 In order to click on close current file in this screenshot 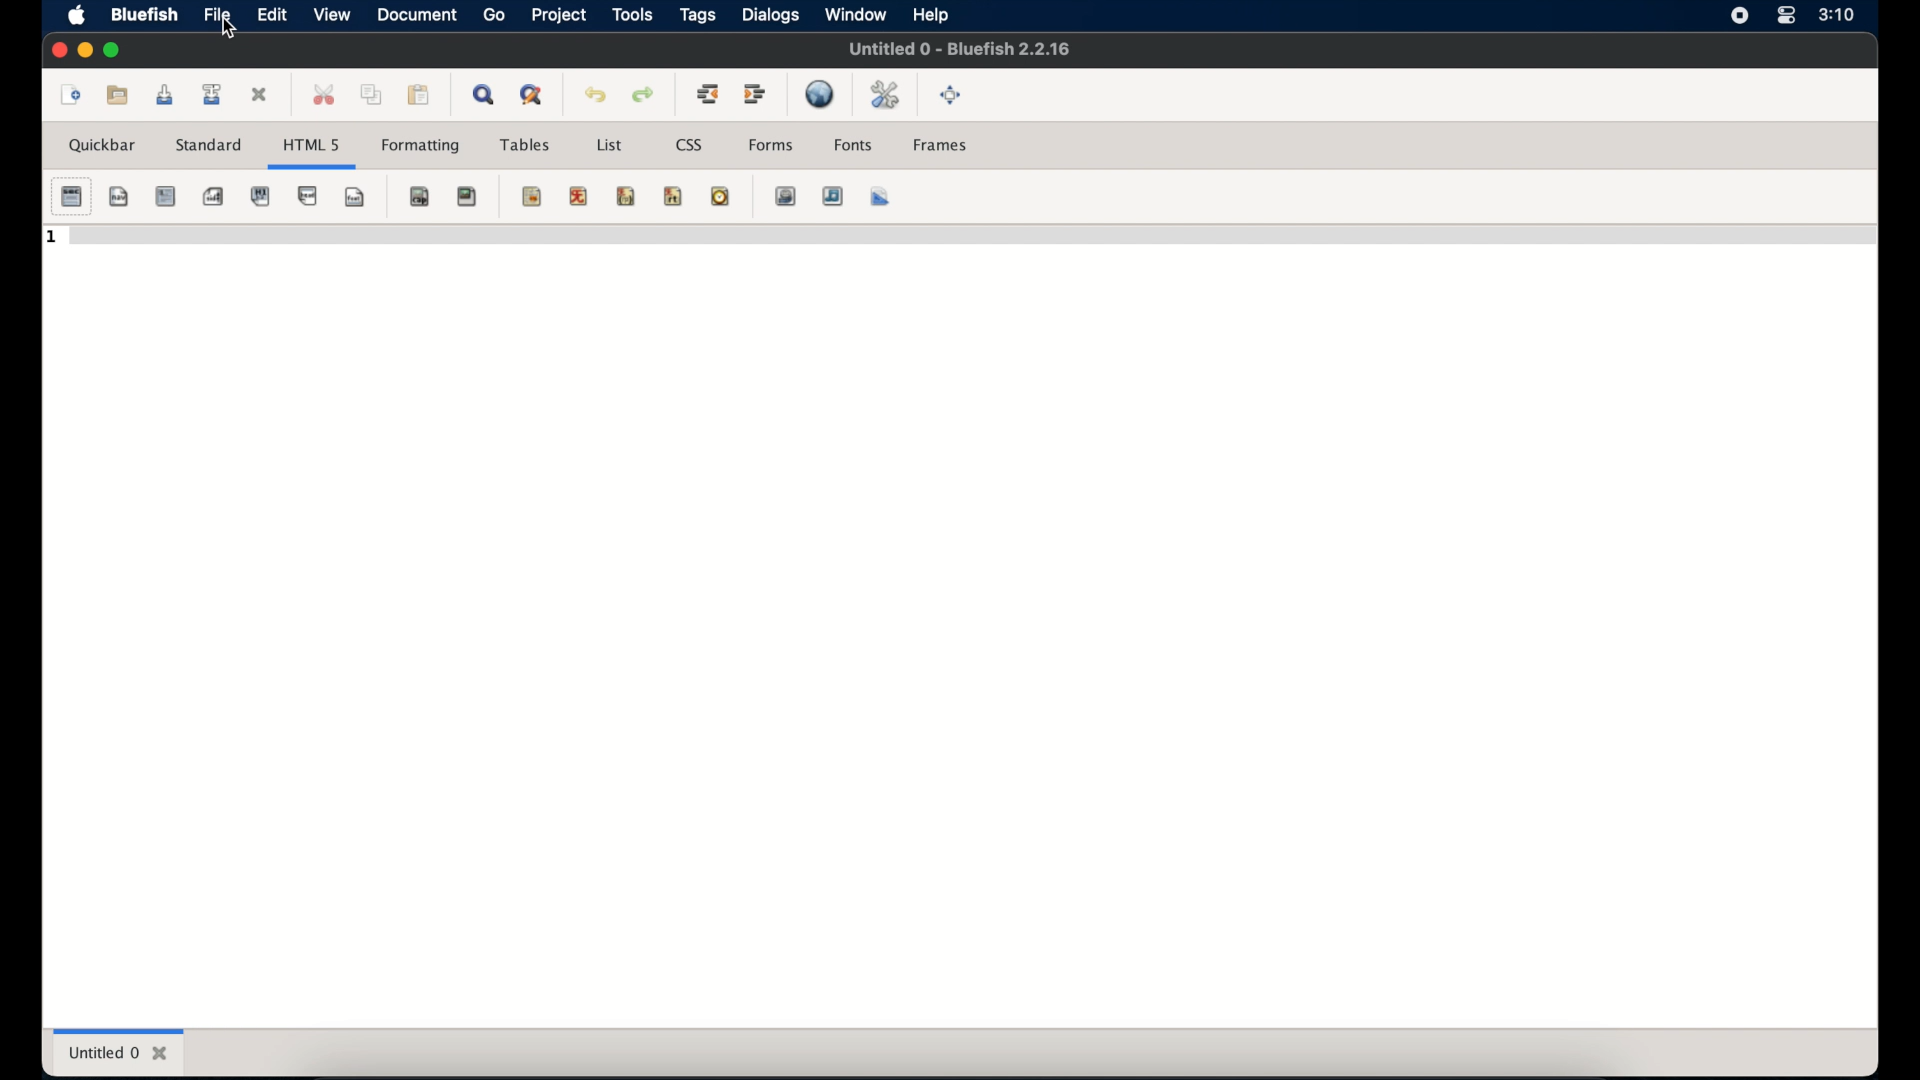, I will do `click(261, 96)`.